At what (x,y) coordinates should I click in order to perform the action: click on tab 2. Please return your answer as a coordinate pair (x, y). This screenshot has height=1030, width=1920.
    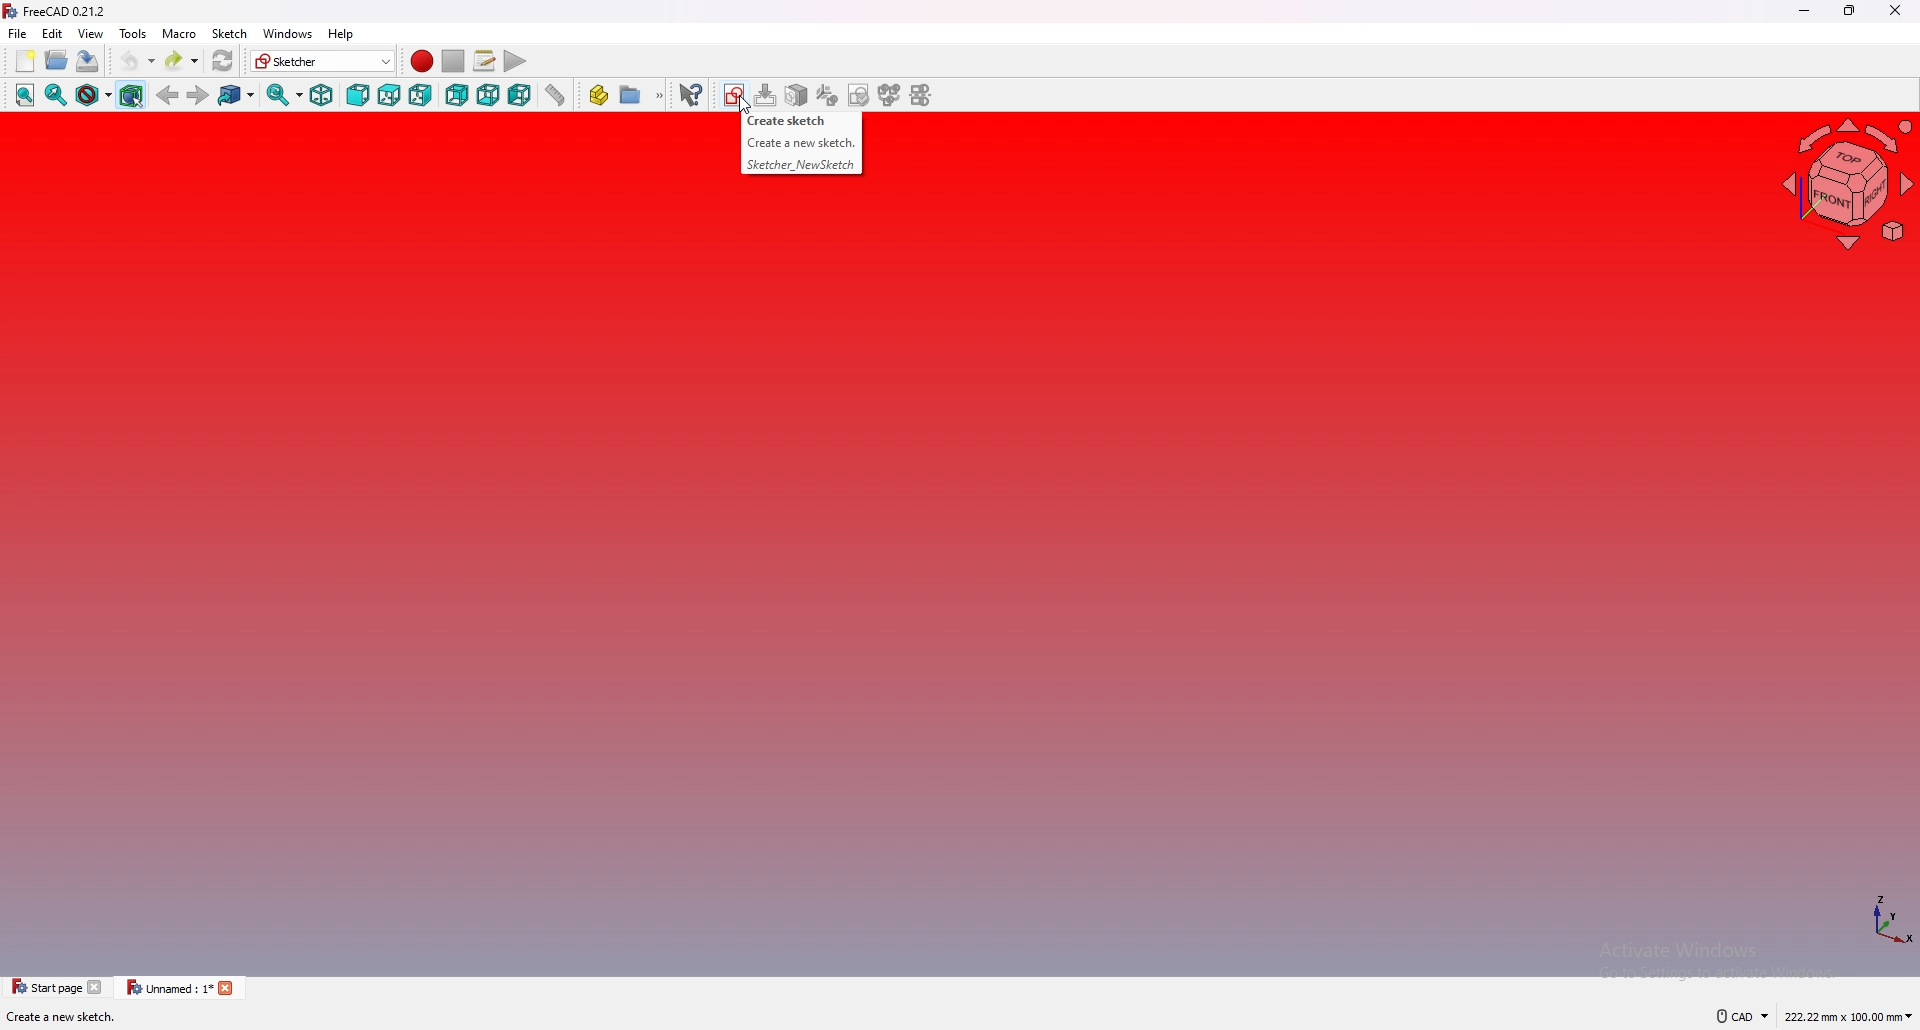
    Looking at the image, I should click on (182, 989).